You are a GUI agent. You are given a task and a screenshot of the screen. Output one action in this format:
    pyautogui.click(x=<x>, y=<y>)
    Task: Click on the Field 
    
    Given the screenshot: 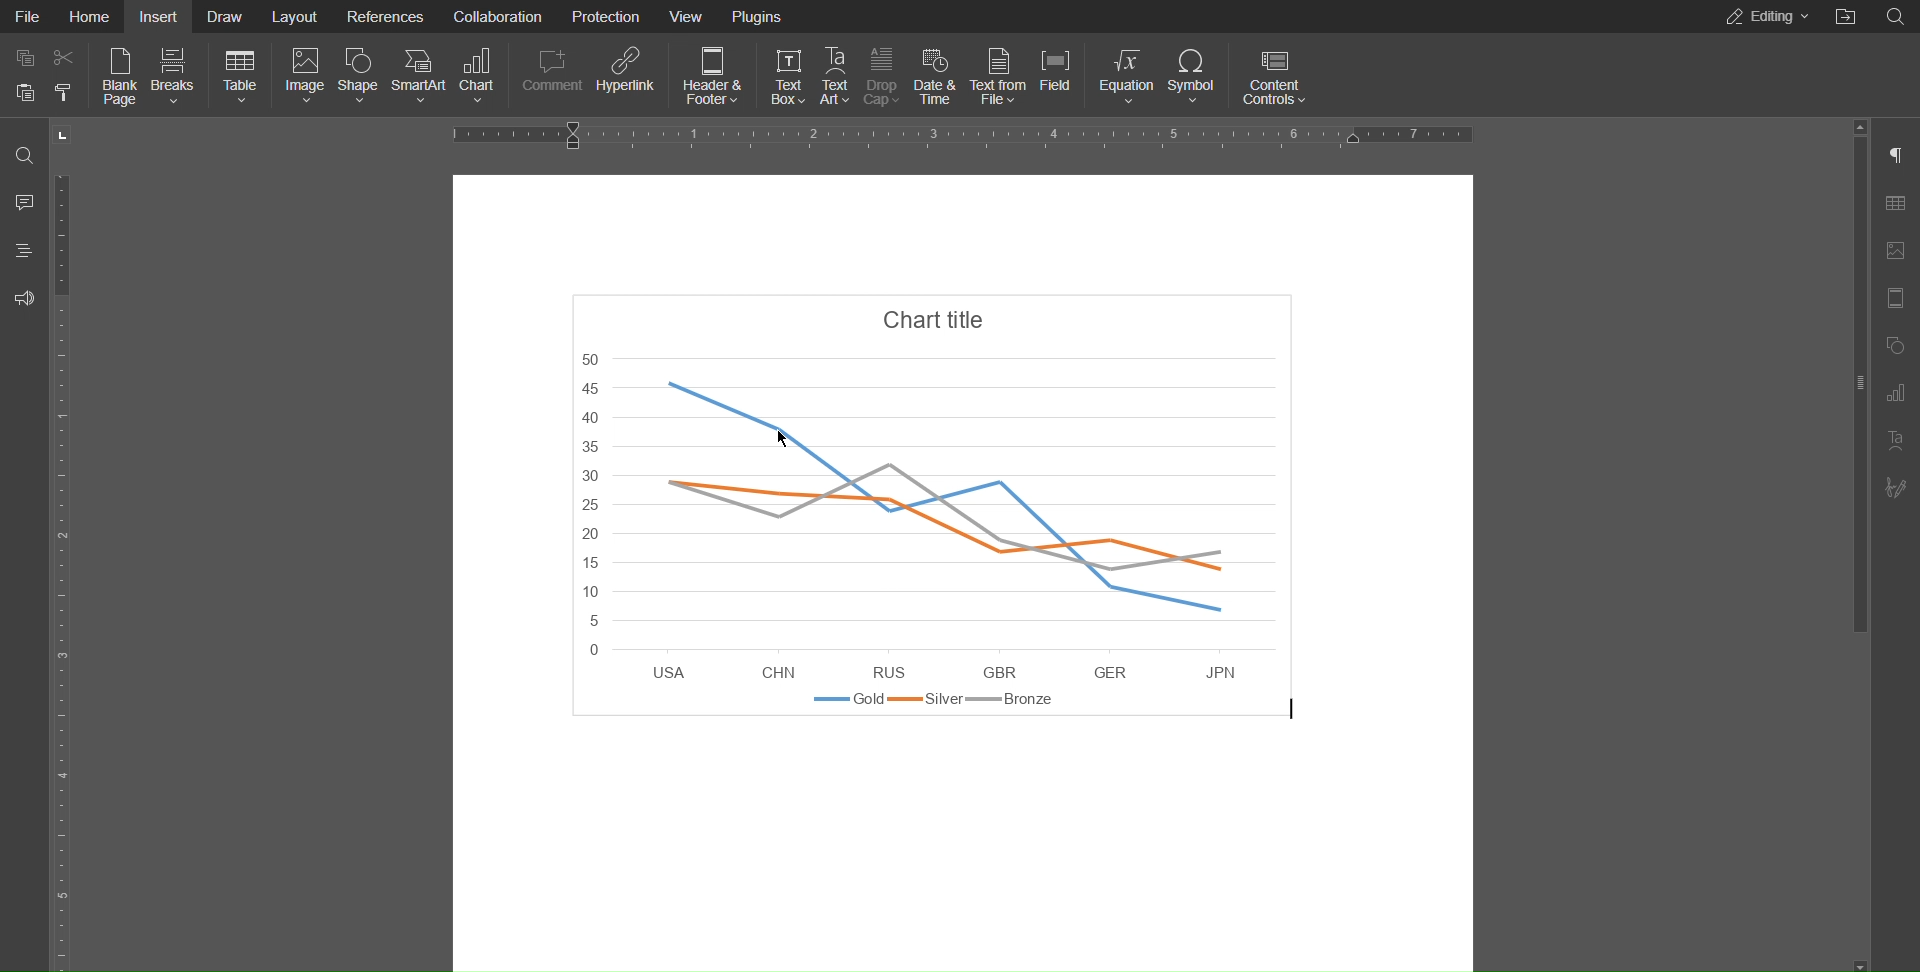 What is the action you would take?
    pyautogui.click(x=1058, y=75)
    